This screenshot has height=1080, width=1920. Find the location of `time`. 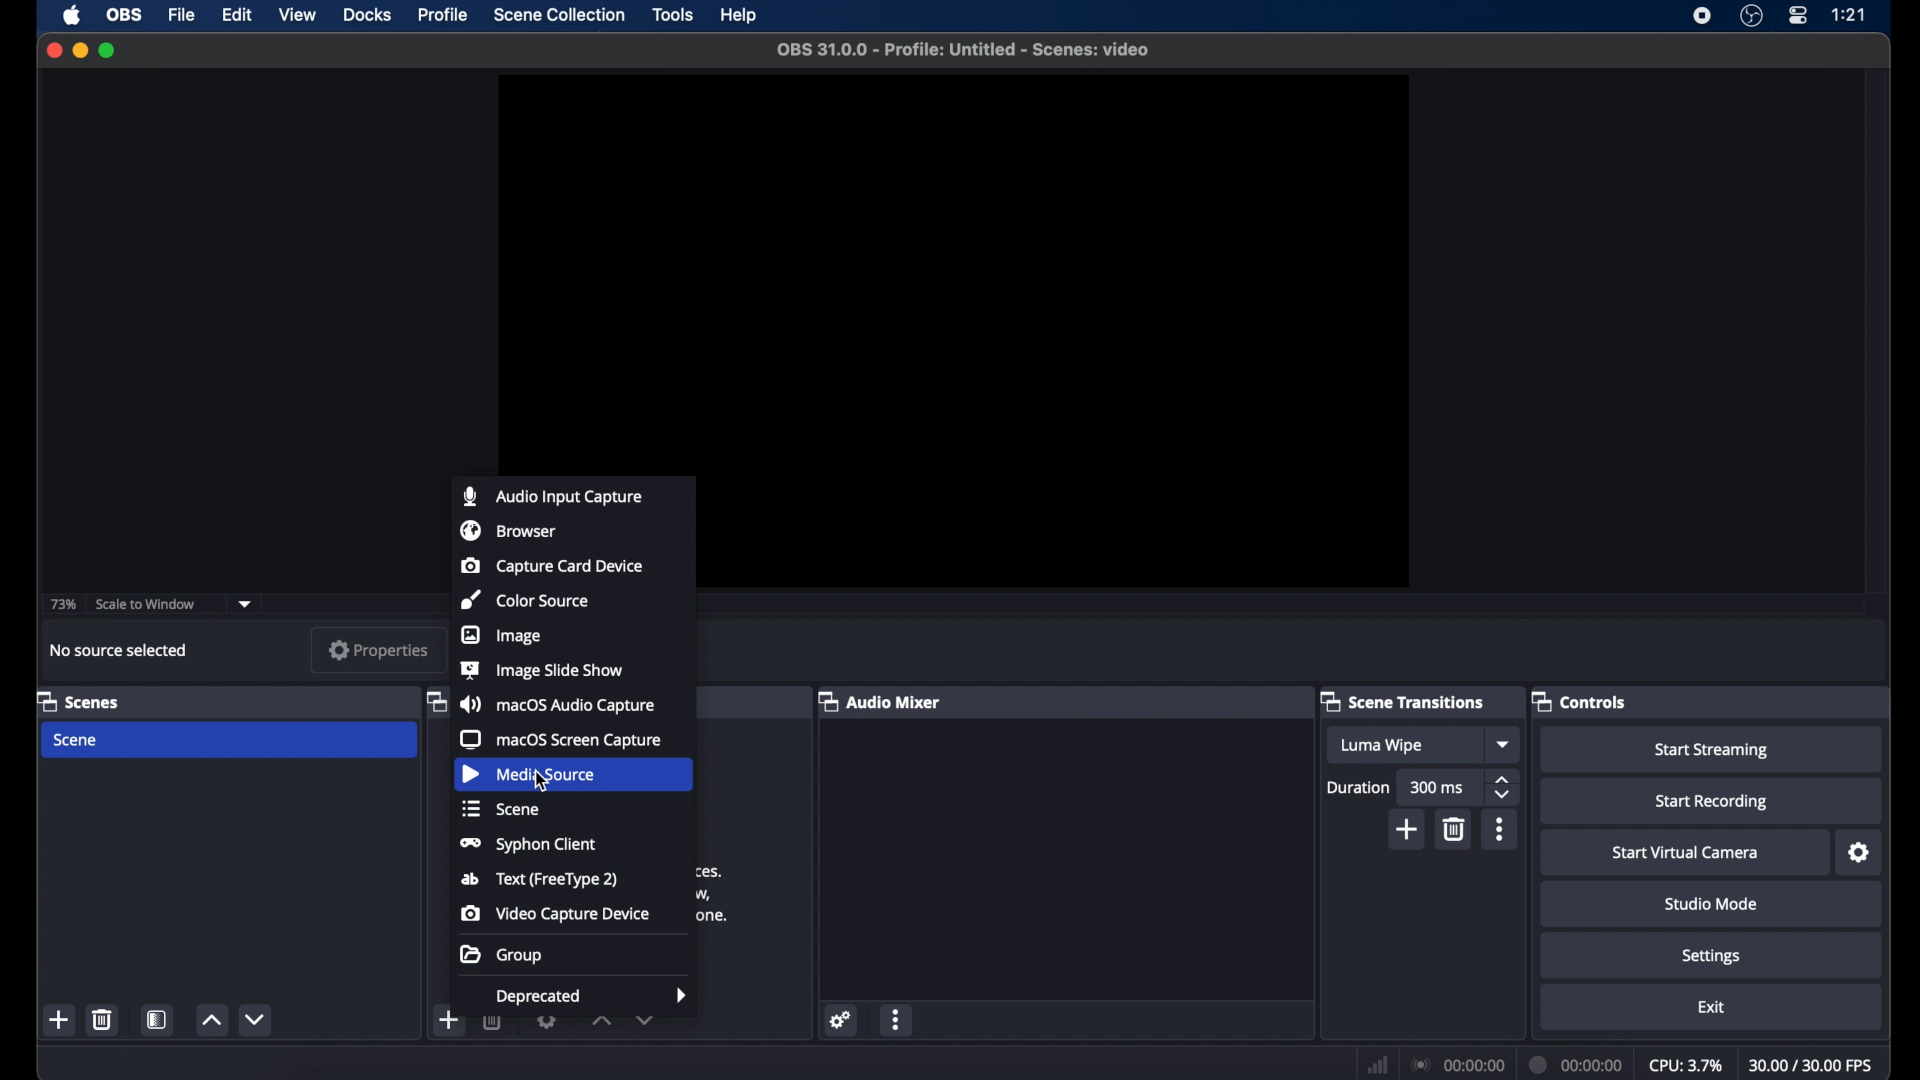

time is located at coordinates (1848, 15).